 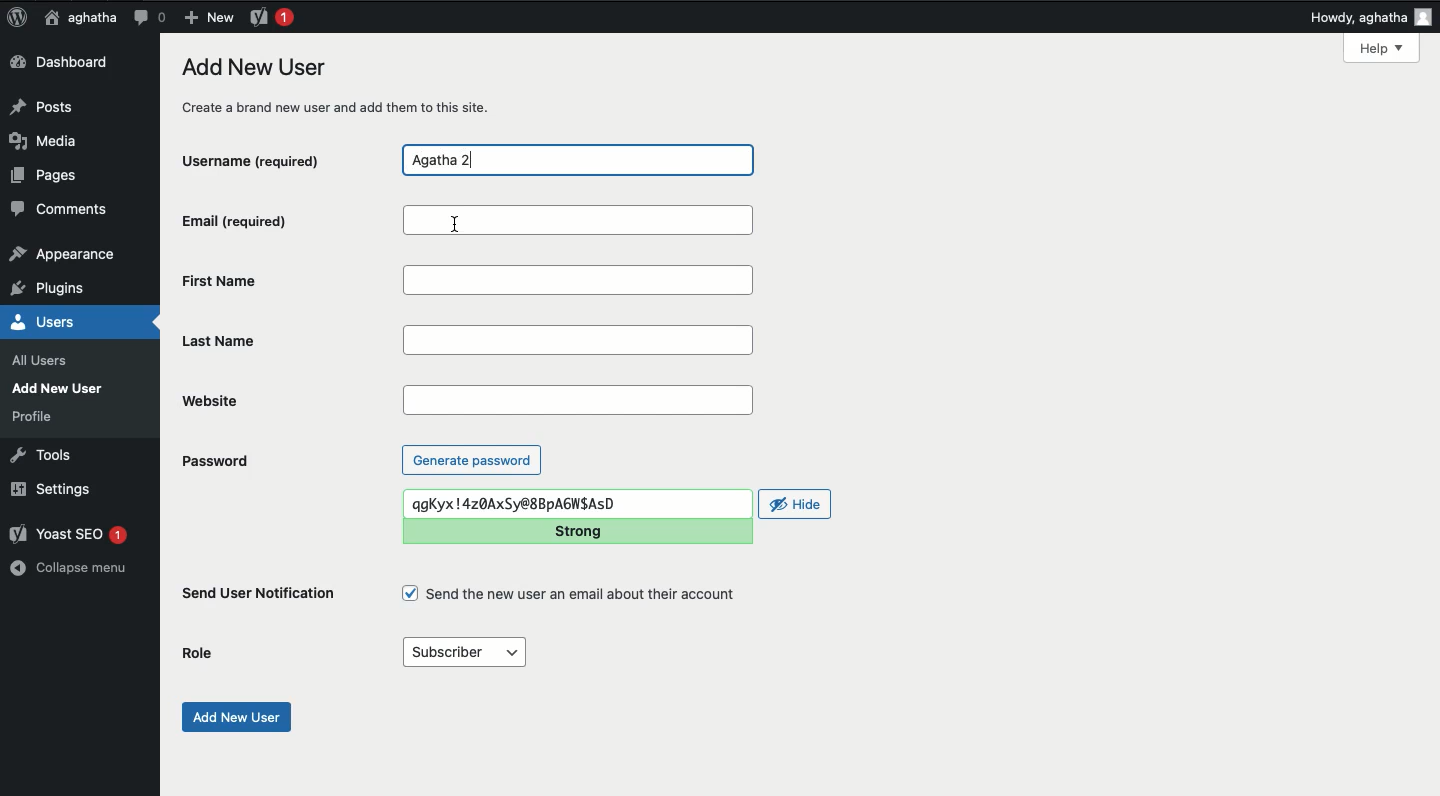 What do you see at coordinates (582, 342) in the screenshot?
I see `Last Name` at bounding box center [582, 342].